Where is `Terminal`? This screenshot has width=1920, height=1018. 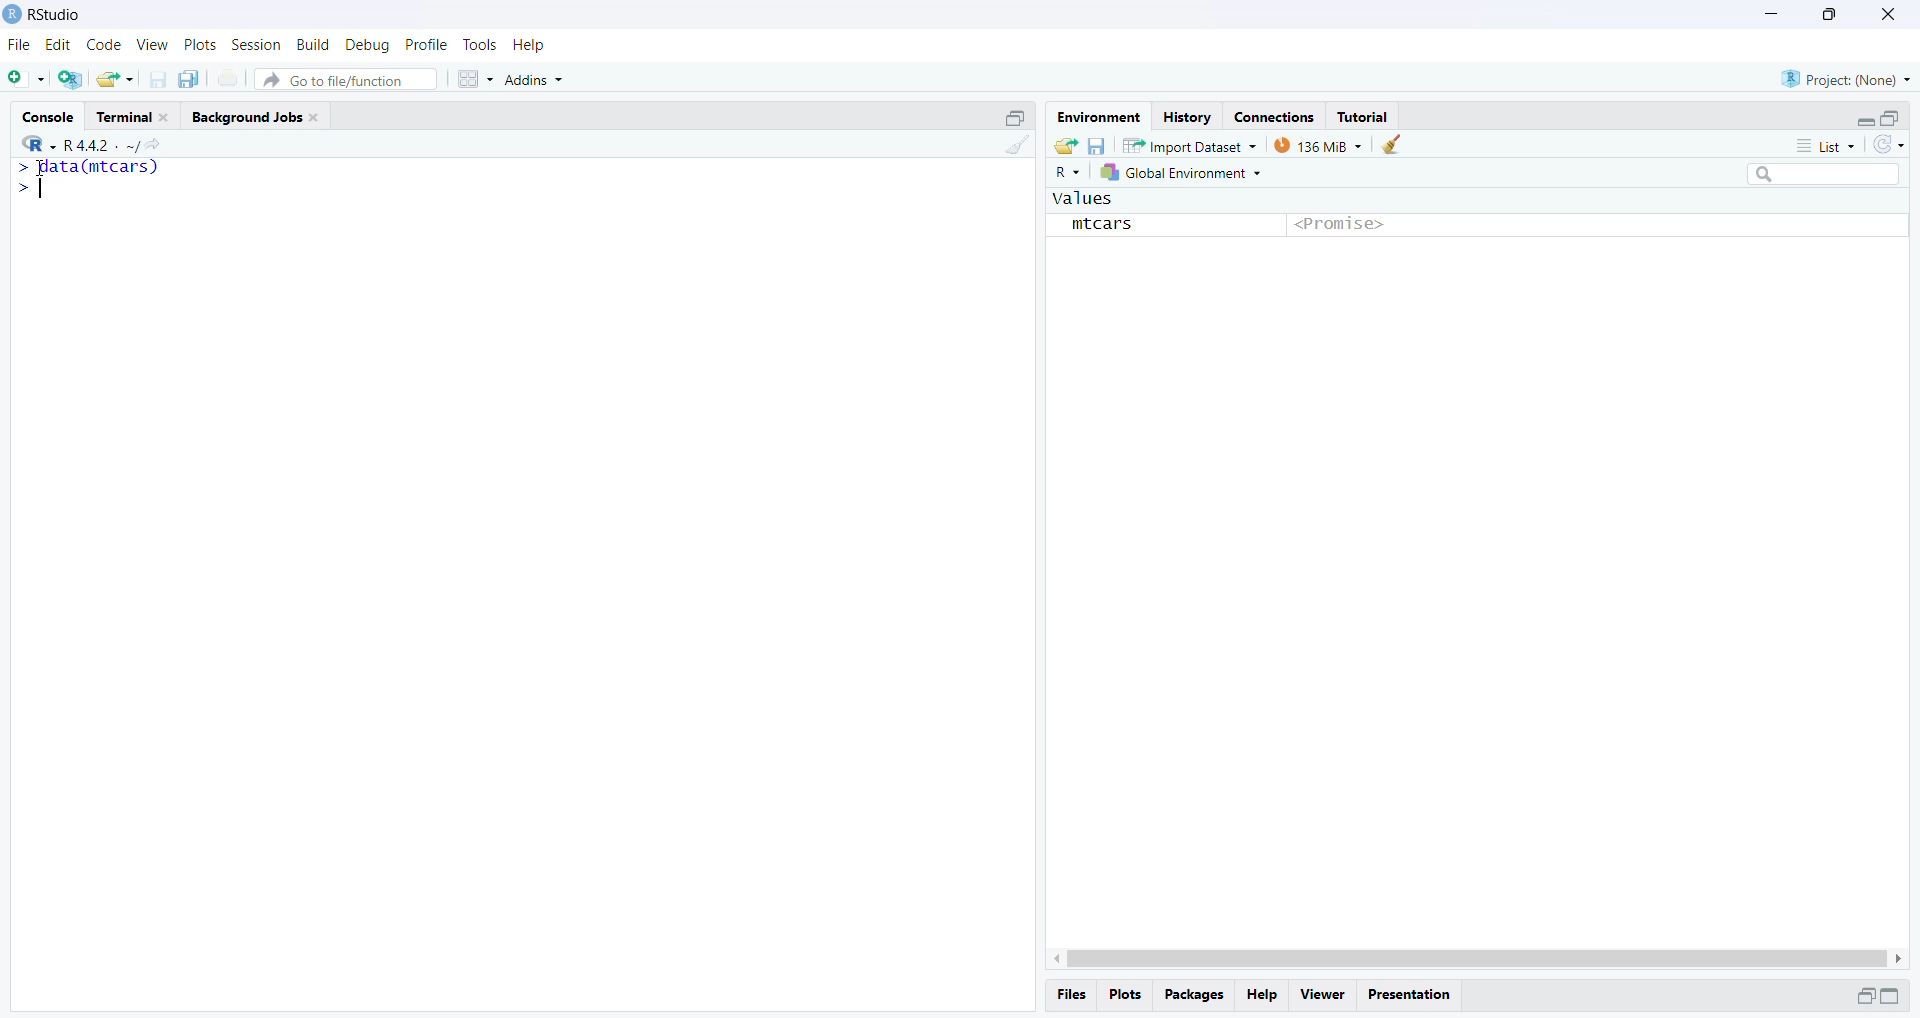 Terminal is located at coordinates (135, 116).